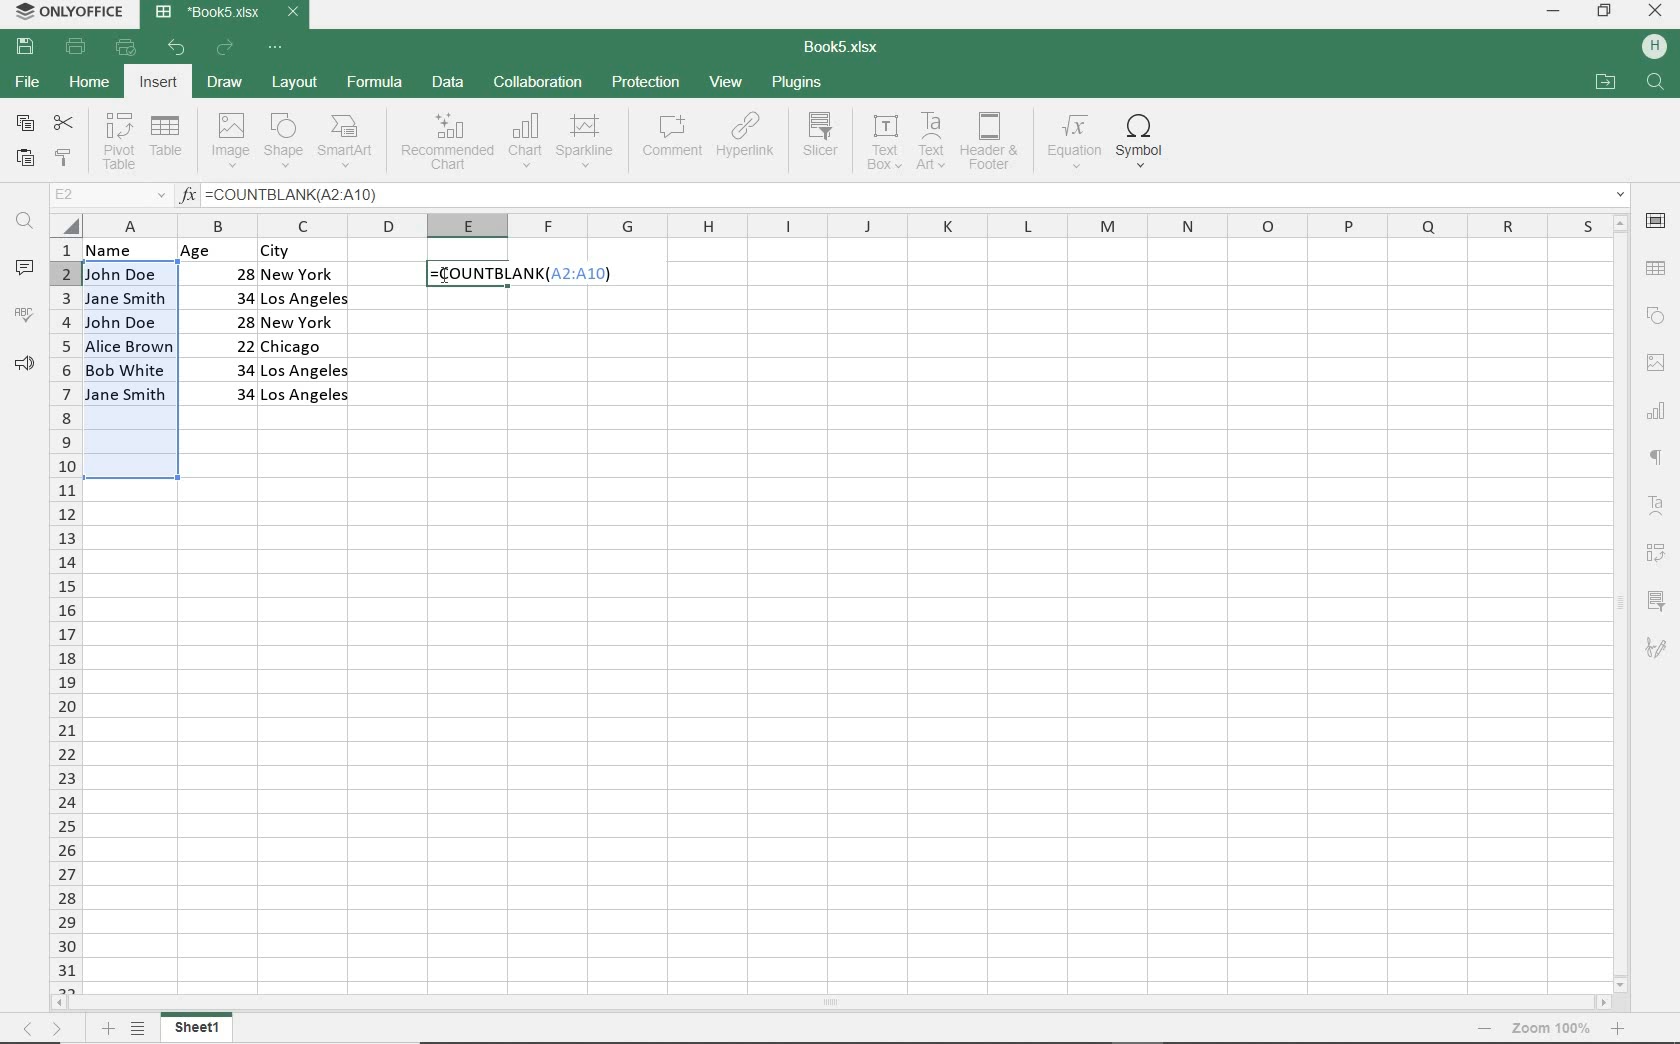 The image size is (1680, 1044). What do you see at coordinates (1656, 654) in the screenshot?
I see `SIGNATURE` at bounding box center [1656, 654].